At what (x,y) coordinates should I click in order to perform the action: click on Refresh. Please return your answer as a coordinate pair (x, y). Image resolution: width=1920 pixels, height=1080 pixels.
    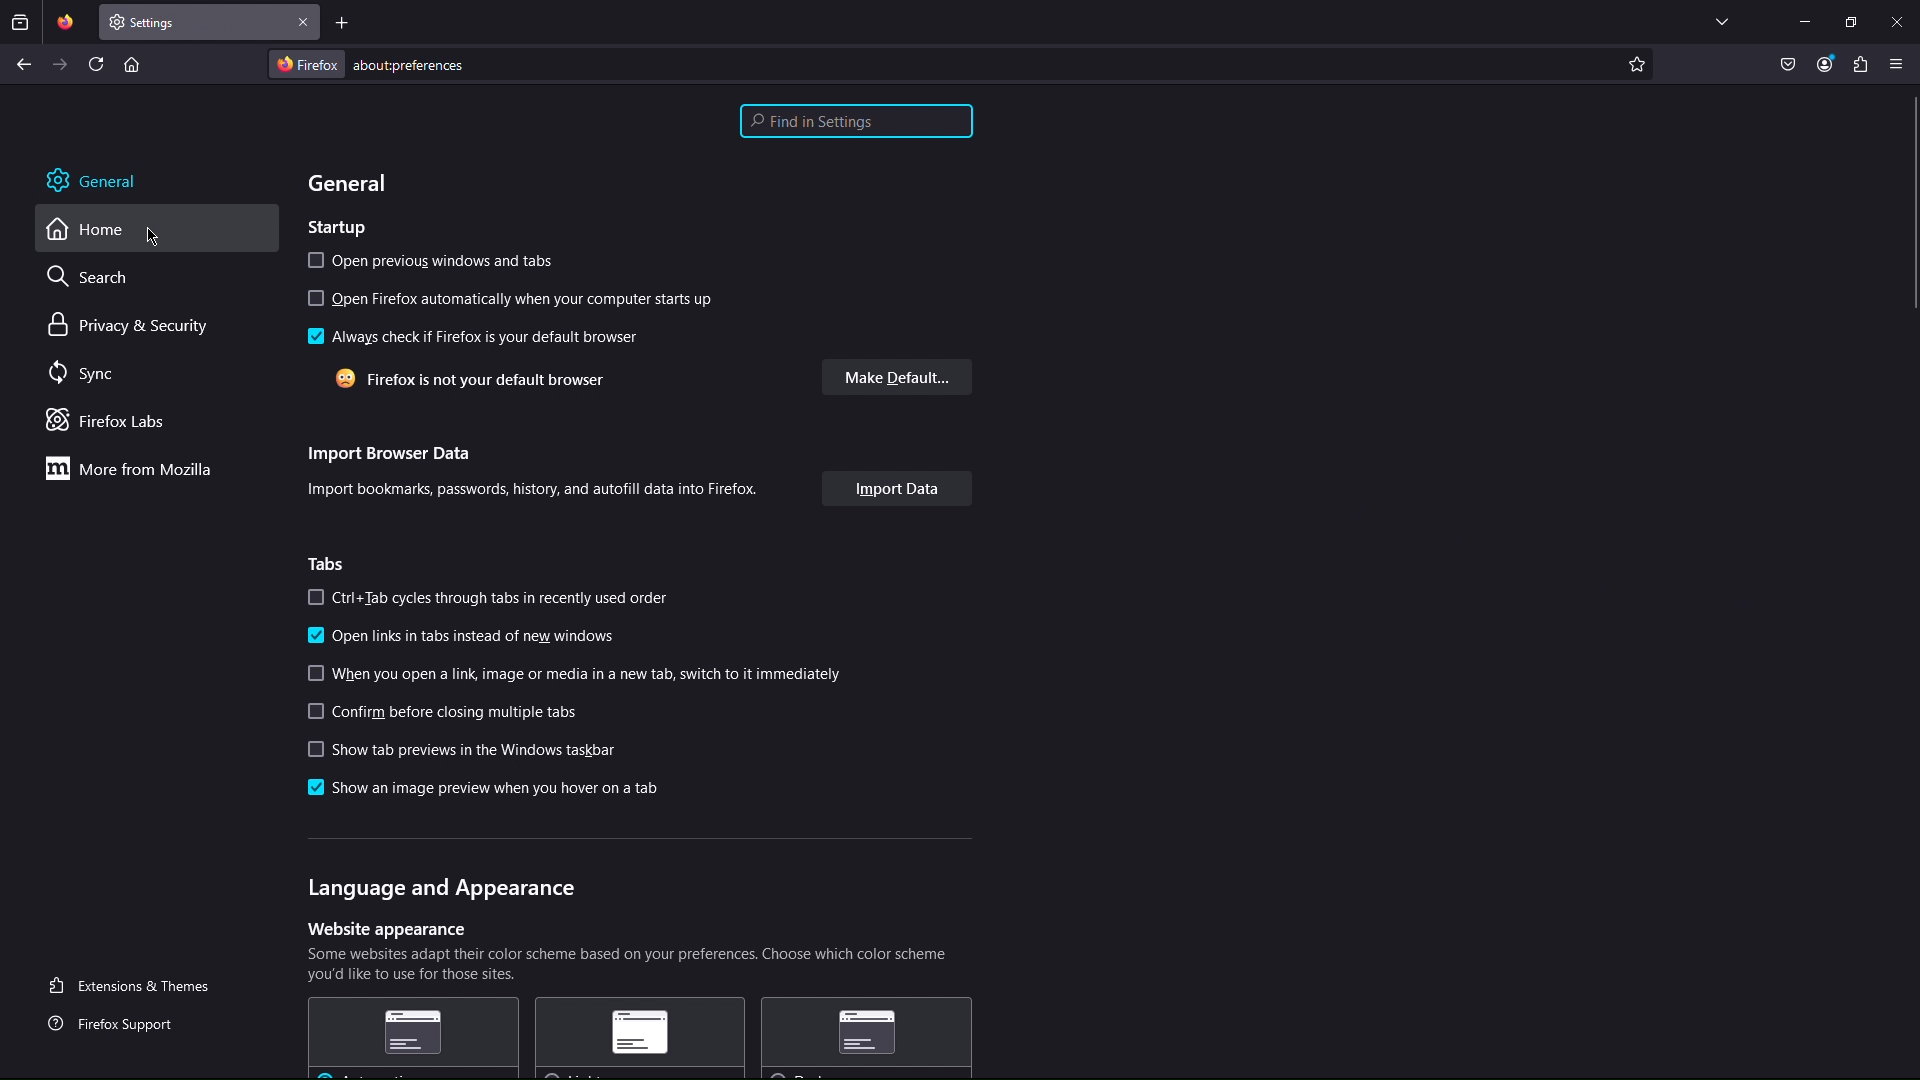
    Looking at the image, I should click on (97, 63).